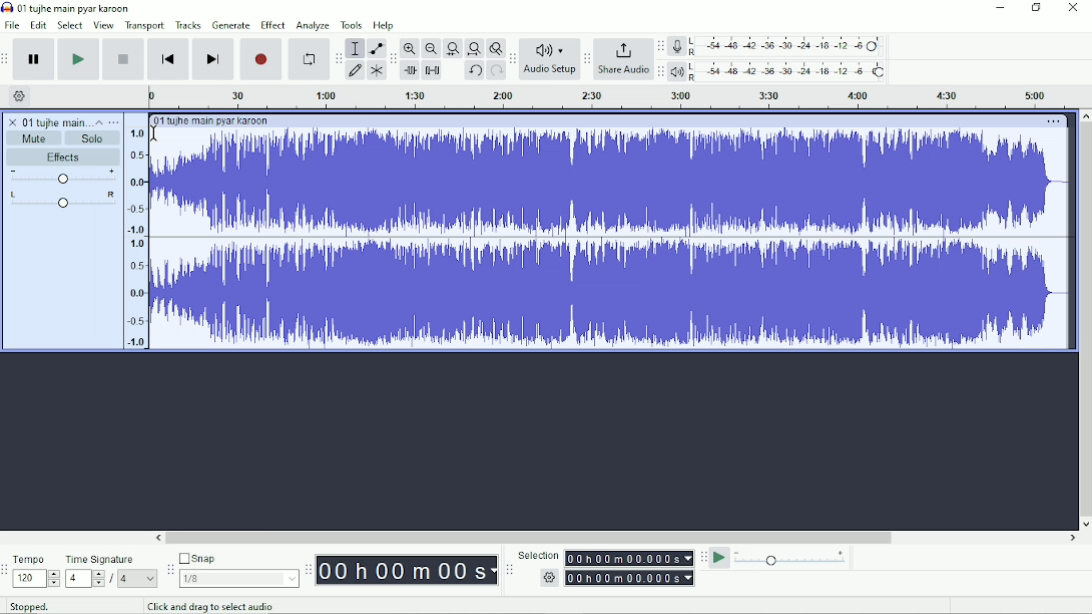 The image size is (1092, 614). I want to click on Fit project to width, so click(473, 49).